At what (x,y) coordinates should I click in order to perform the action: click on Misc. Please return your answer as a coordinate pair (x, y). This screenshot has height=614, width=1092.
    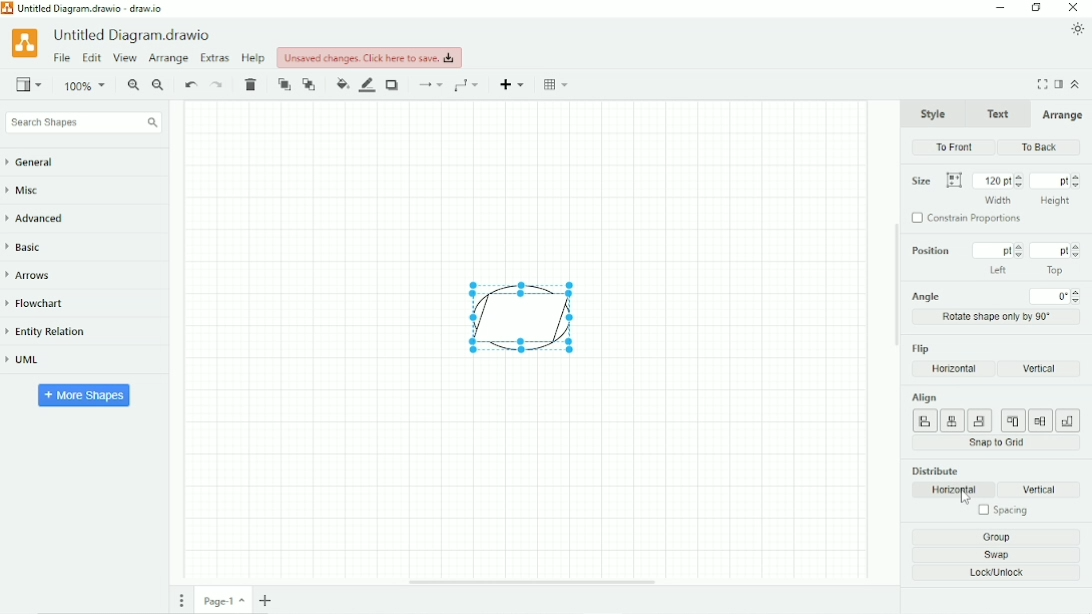
    Looking at the image, I should click on (29, 192).